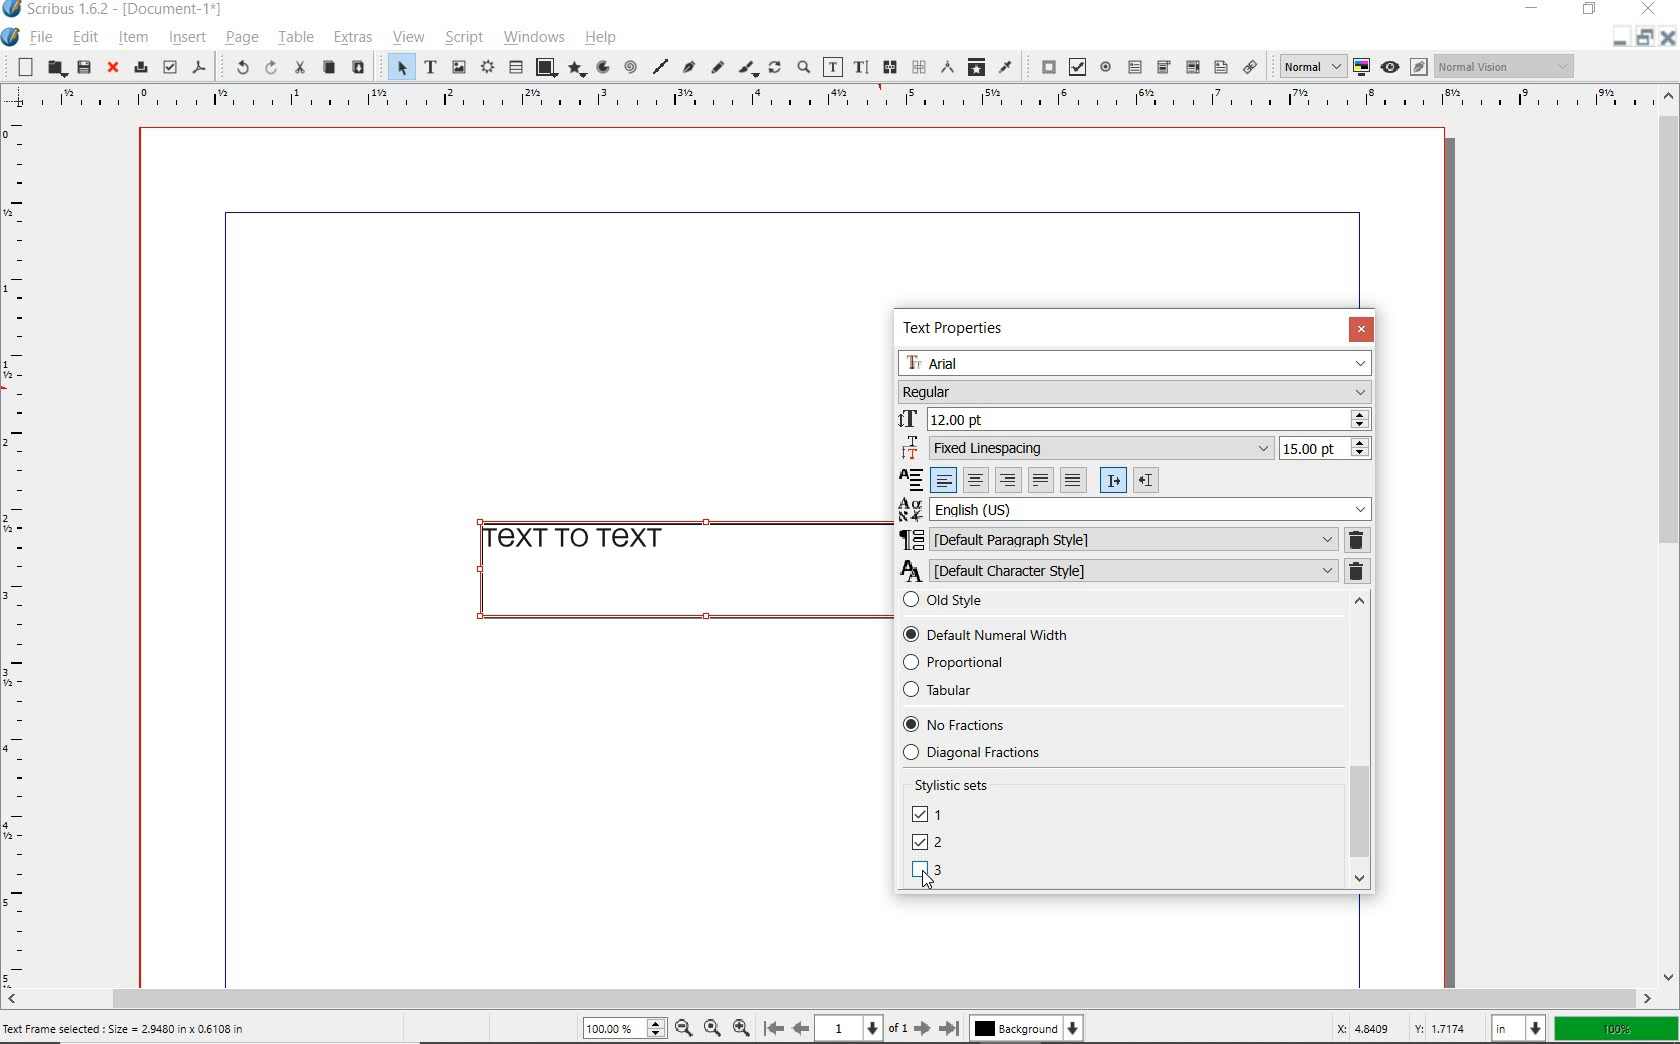 This screenshot has height=1044, width=1680. I want to click on scrollbar, so click(1668, 535).